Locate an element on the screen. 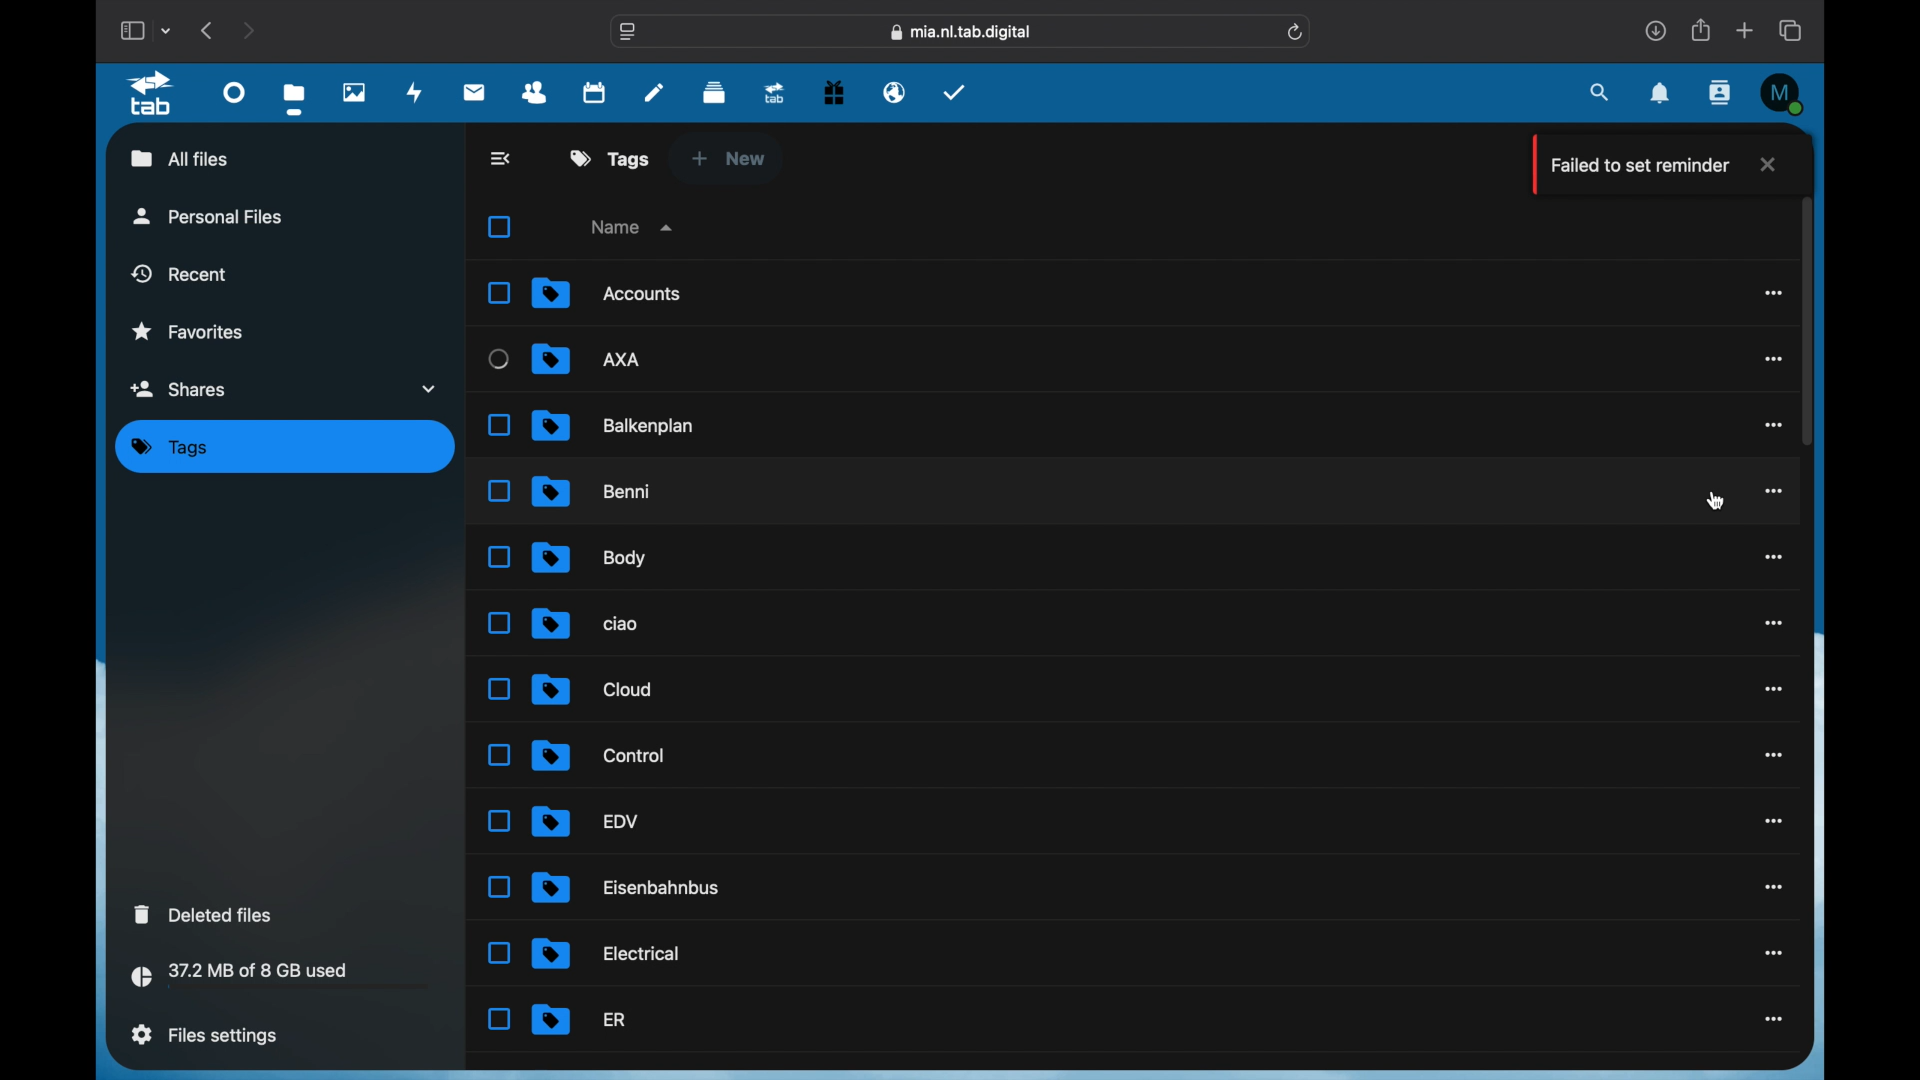 Image resolution: width=1920 pixels, height=1080 pixels. more options is located at coordinates (1775, 887).